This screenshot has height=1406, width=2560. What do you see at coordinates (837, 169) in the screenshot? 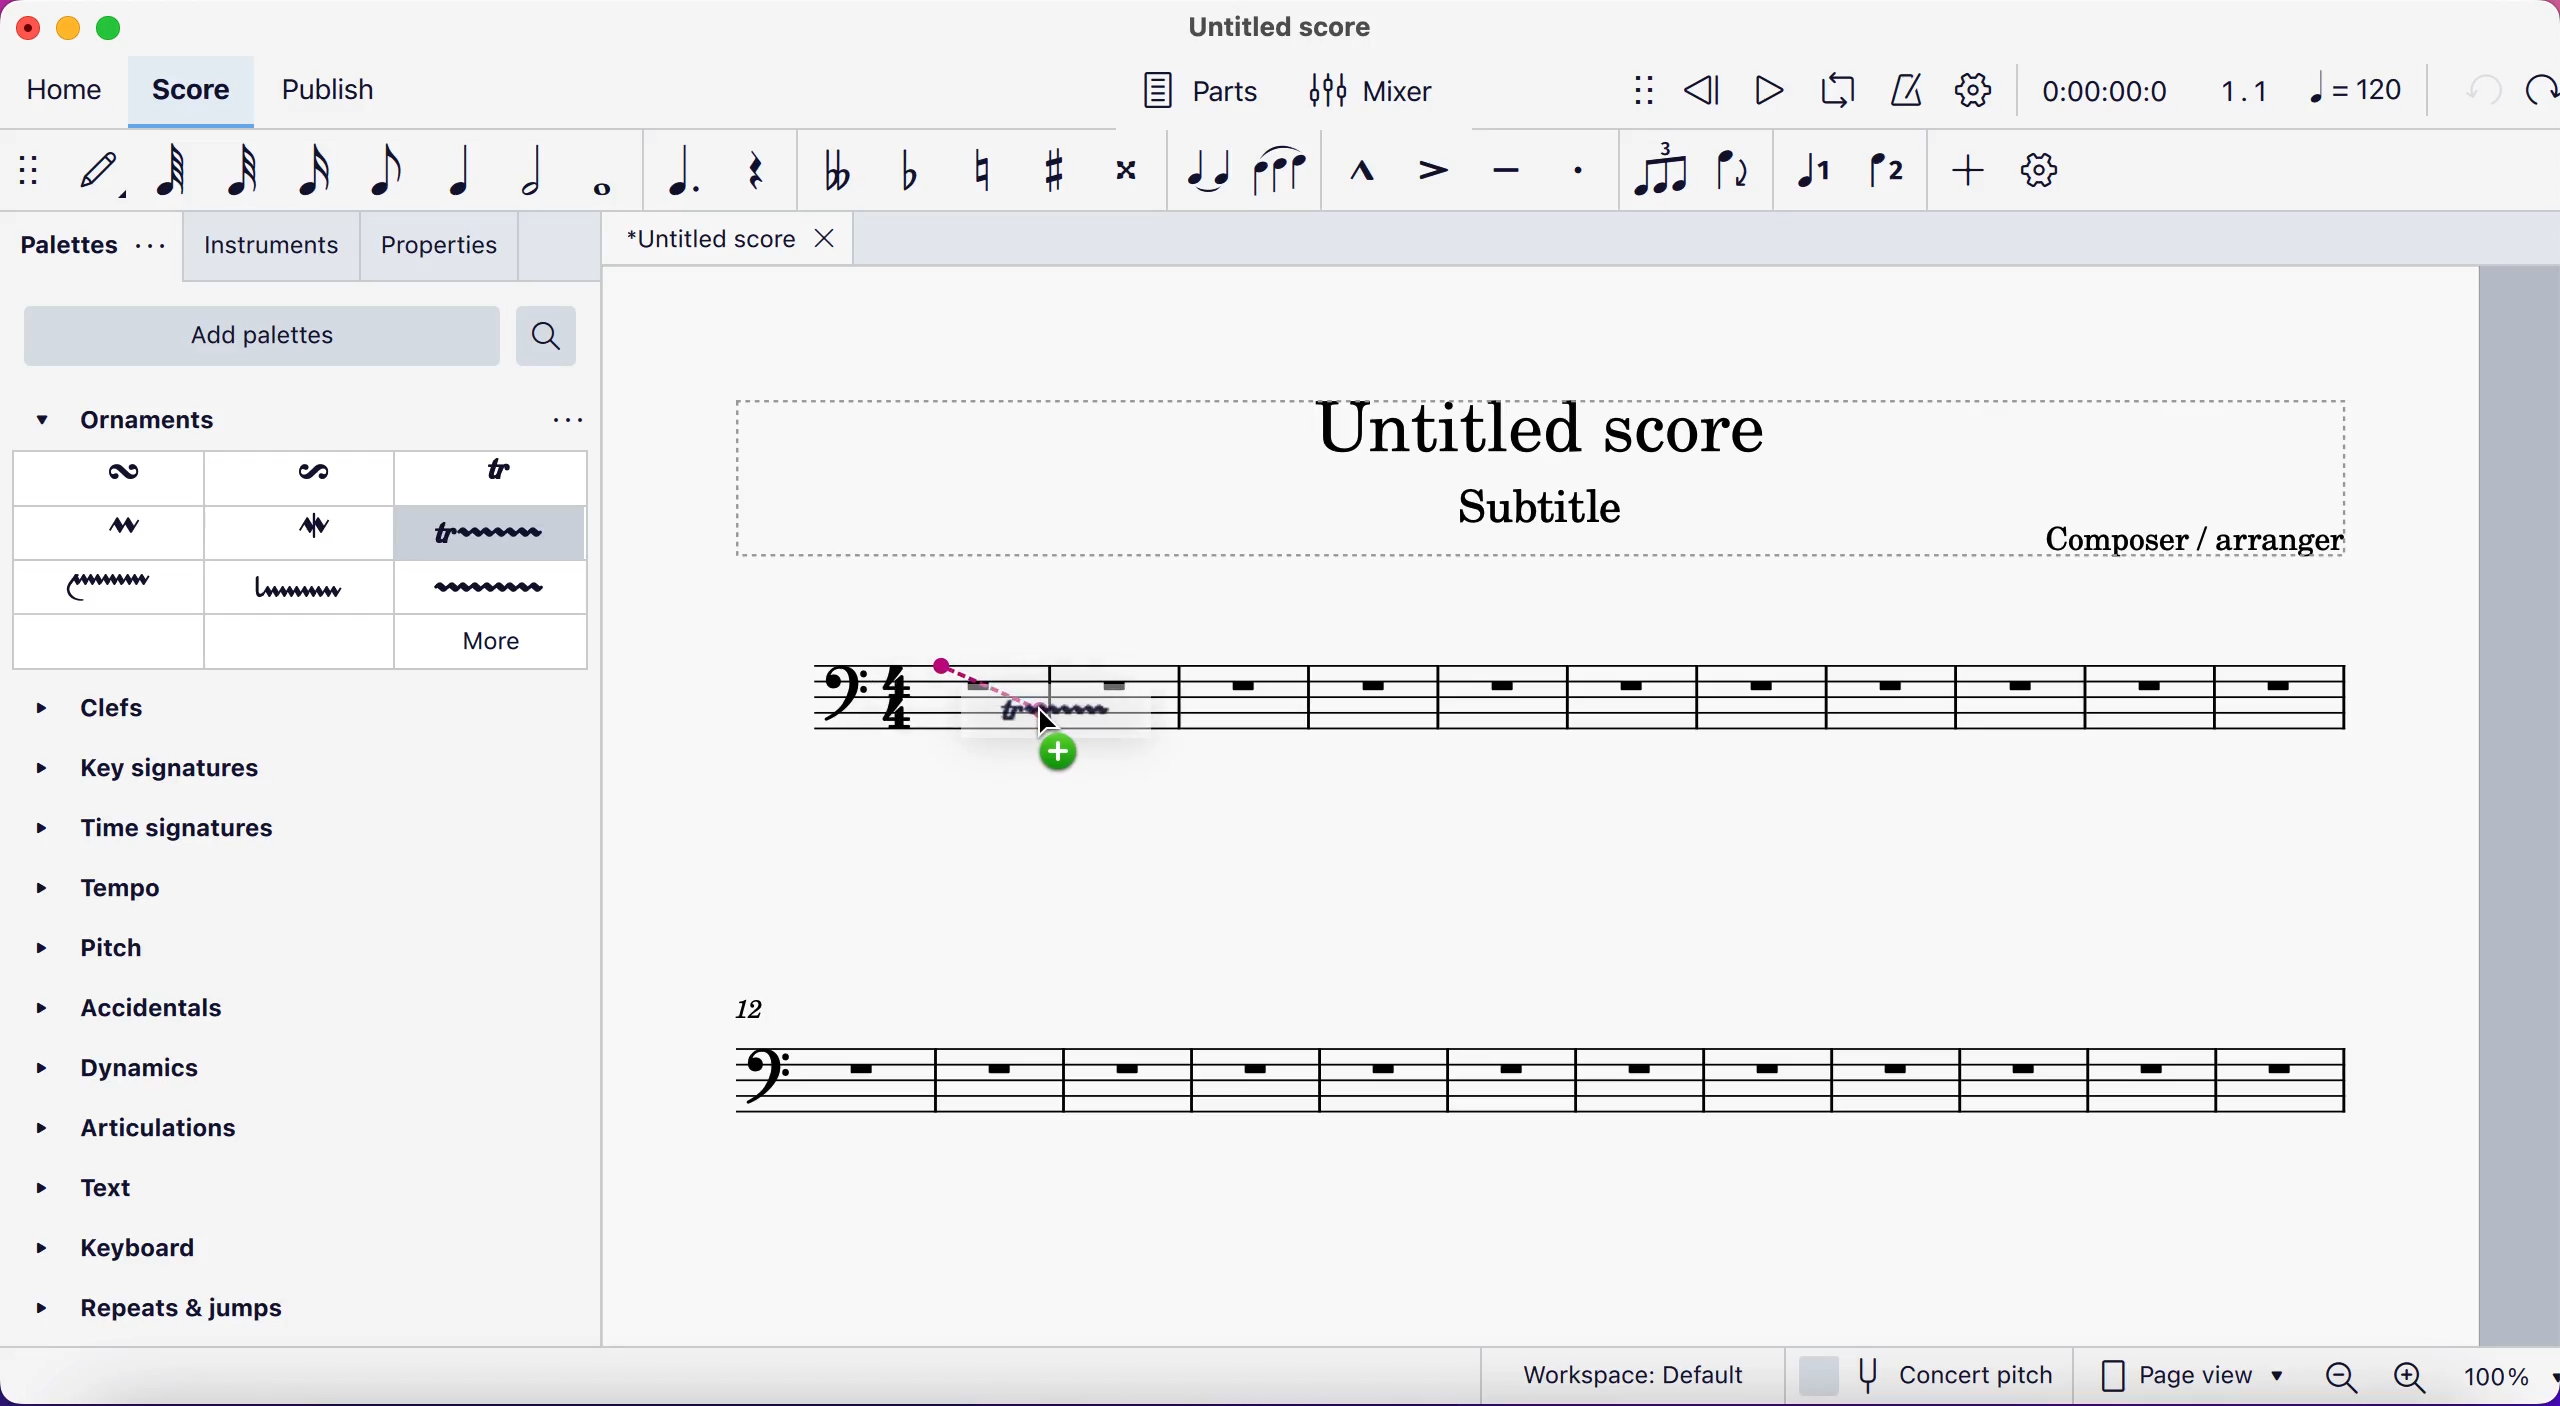
I see `toggle double flat` at bounding box center [837, 169].